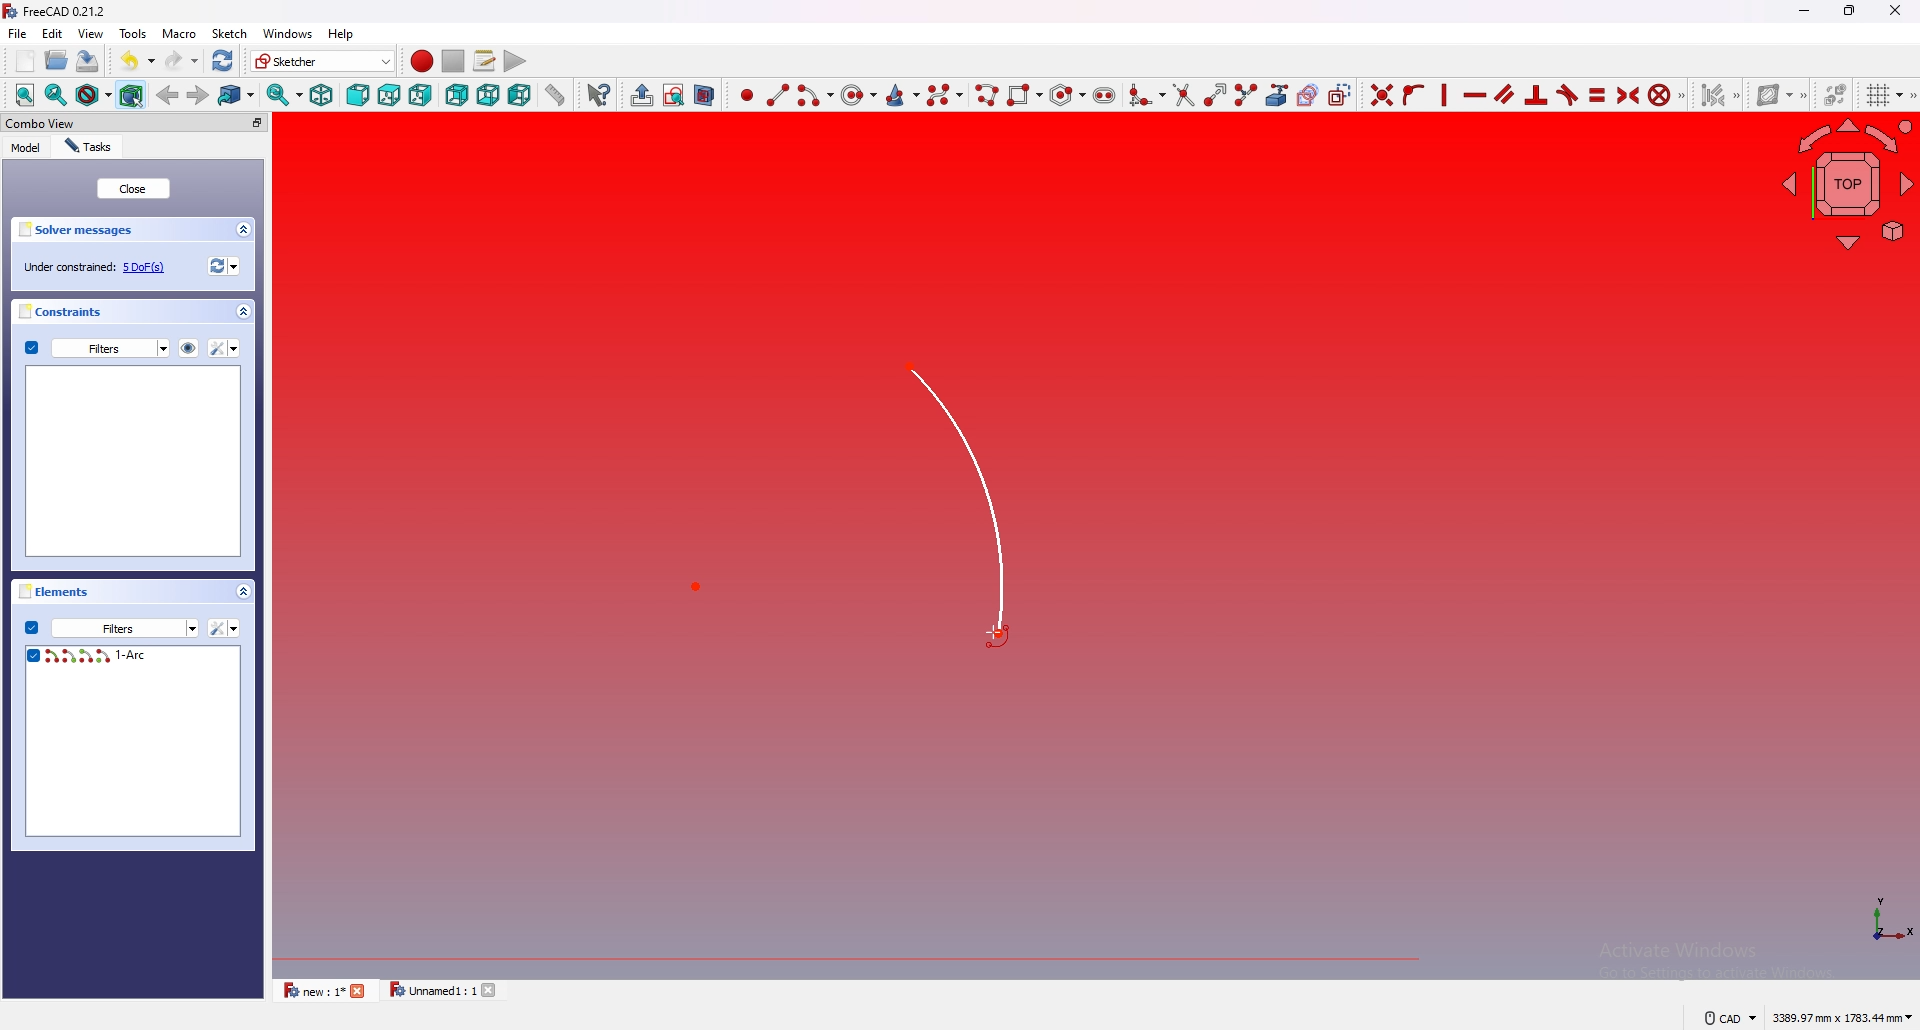 This screenshot has height=1030, width=1920. What do you see at coordinates (1721, 93) in the screenshot?
I see `select associated constraints` at bounding box center [1721, 93].